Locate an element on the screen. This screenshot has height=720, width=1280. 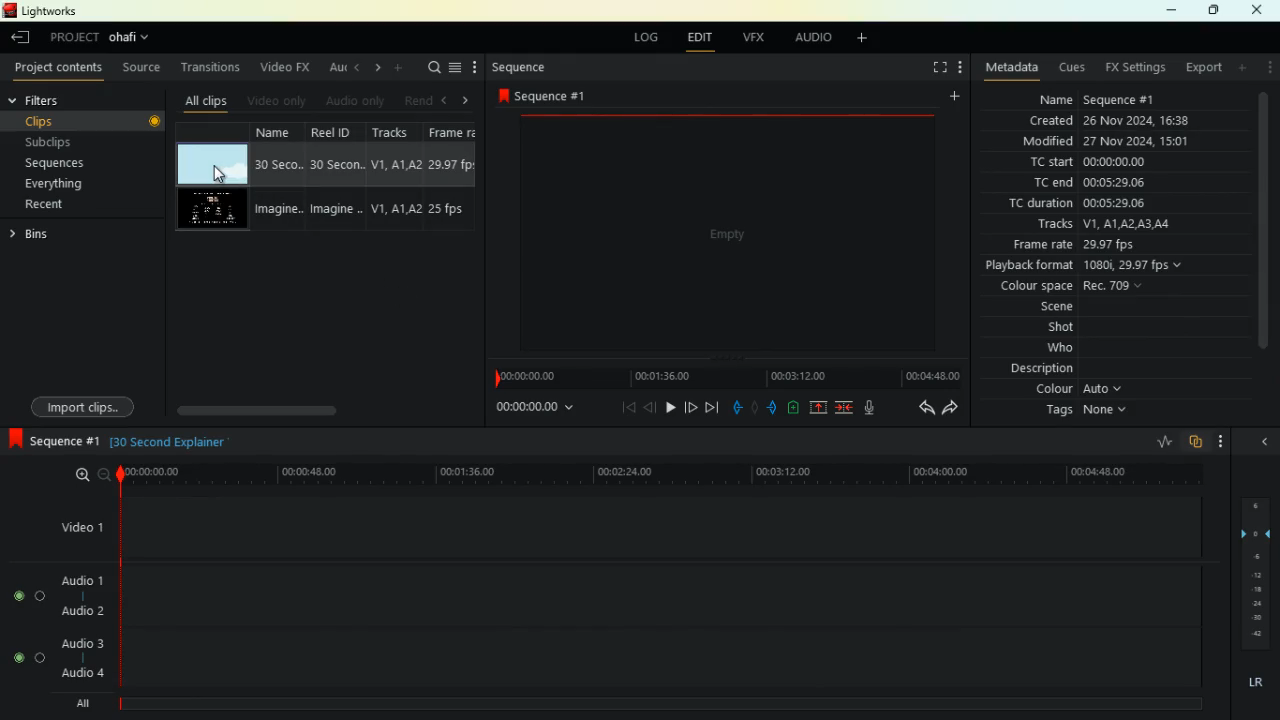
audio is located at coordinates (808, 37).